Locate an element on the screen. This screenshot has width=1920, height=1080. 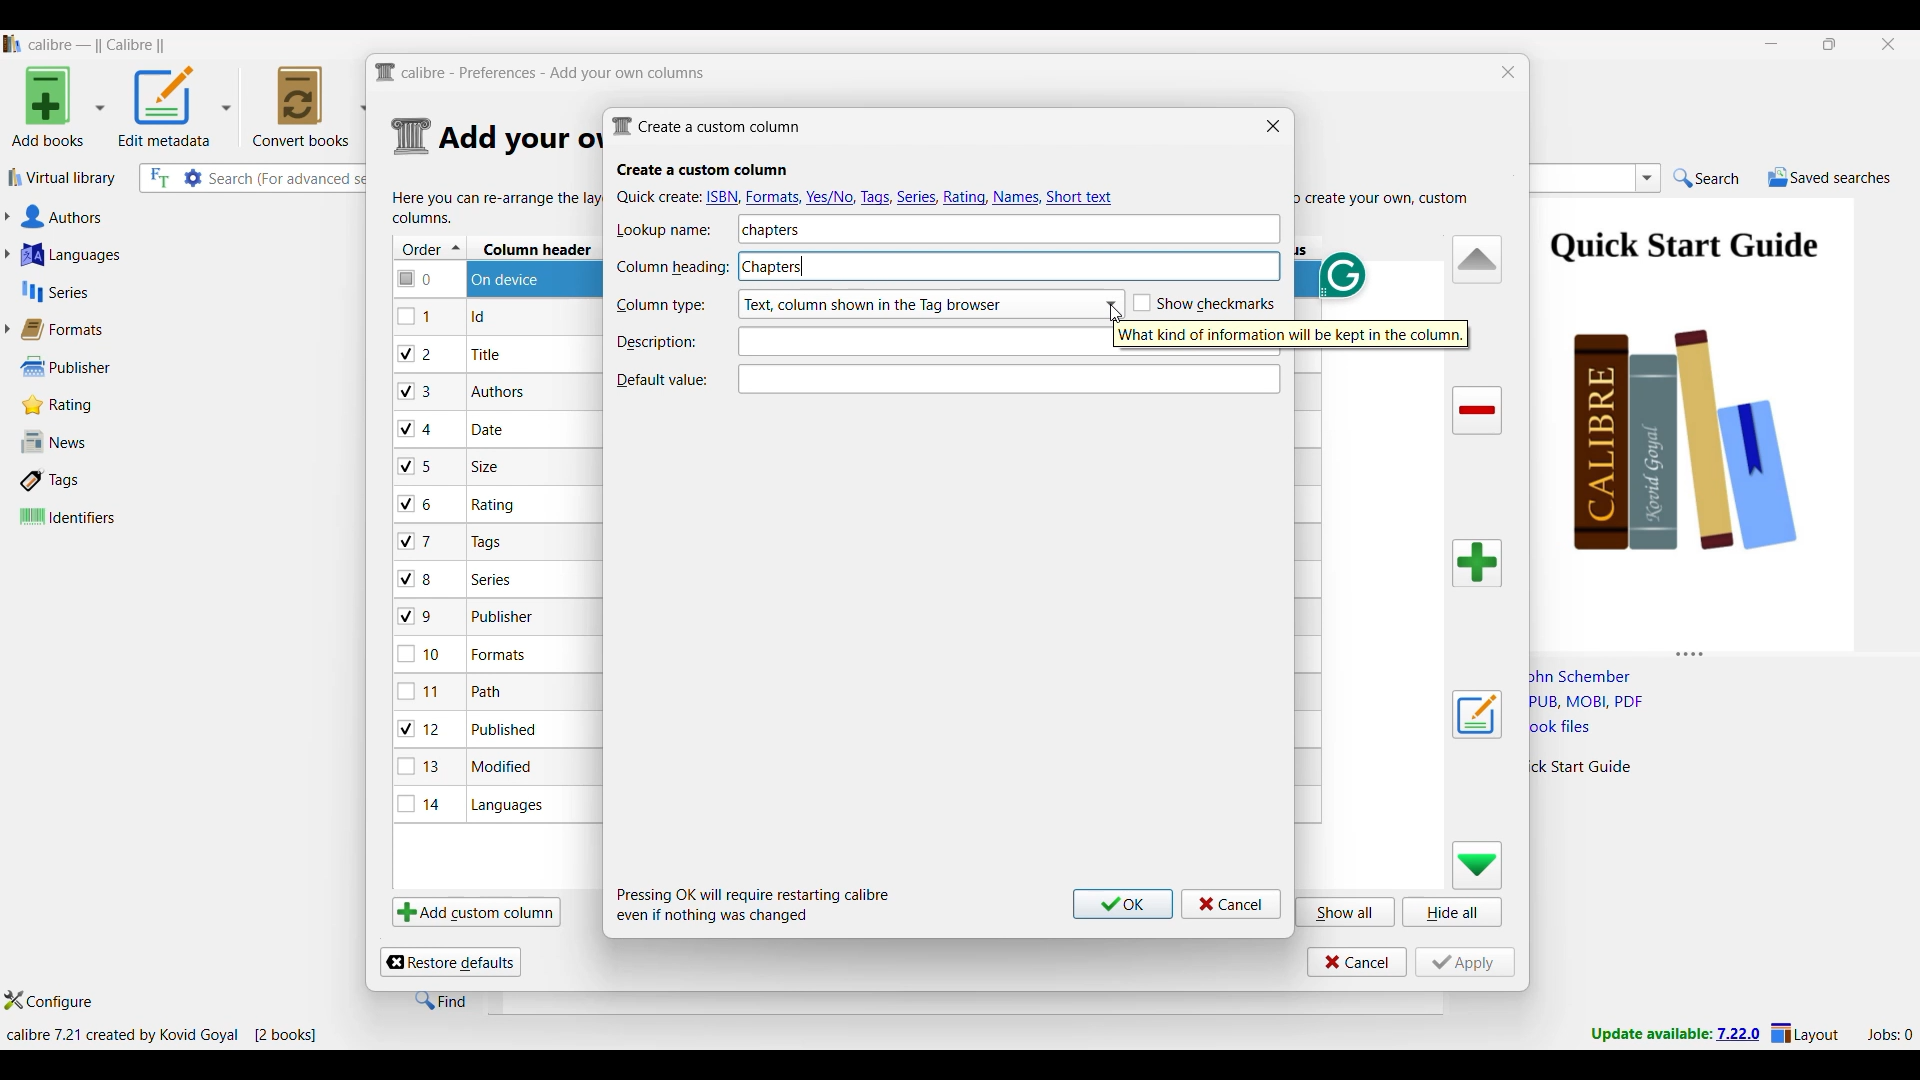
Current details of software is located at coordinates (161, 1035).